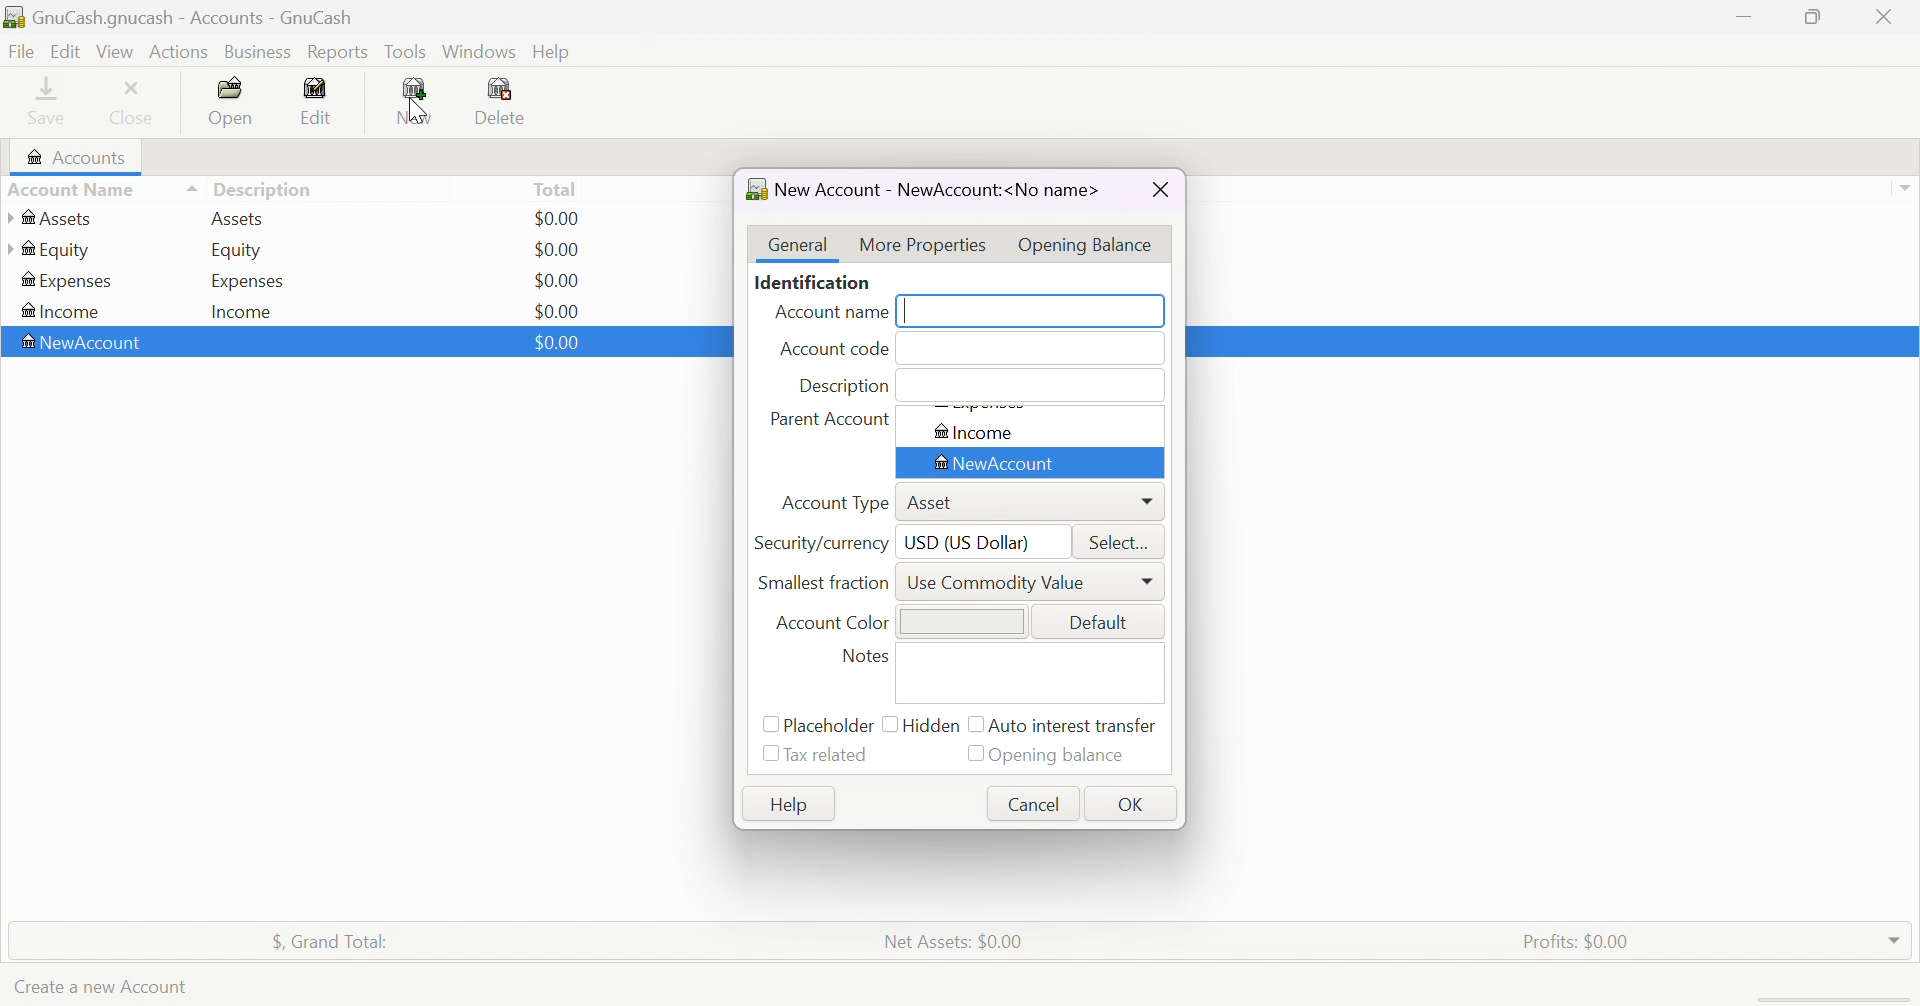  I want to click on Cancel, so click(1035, 804).